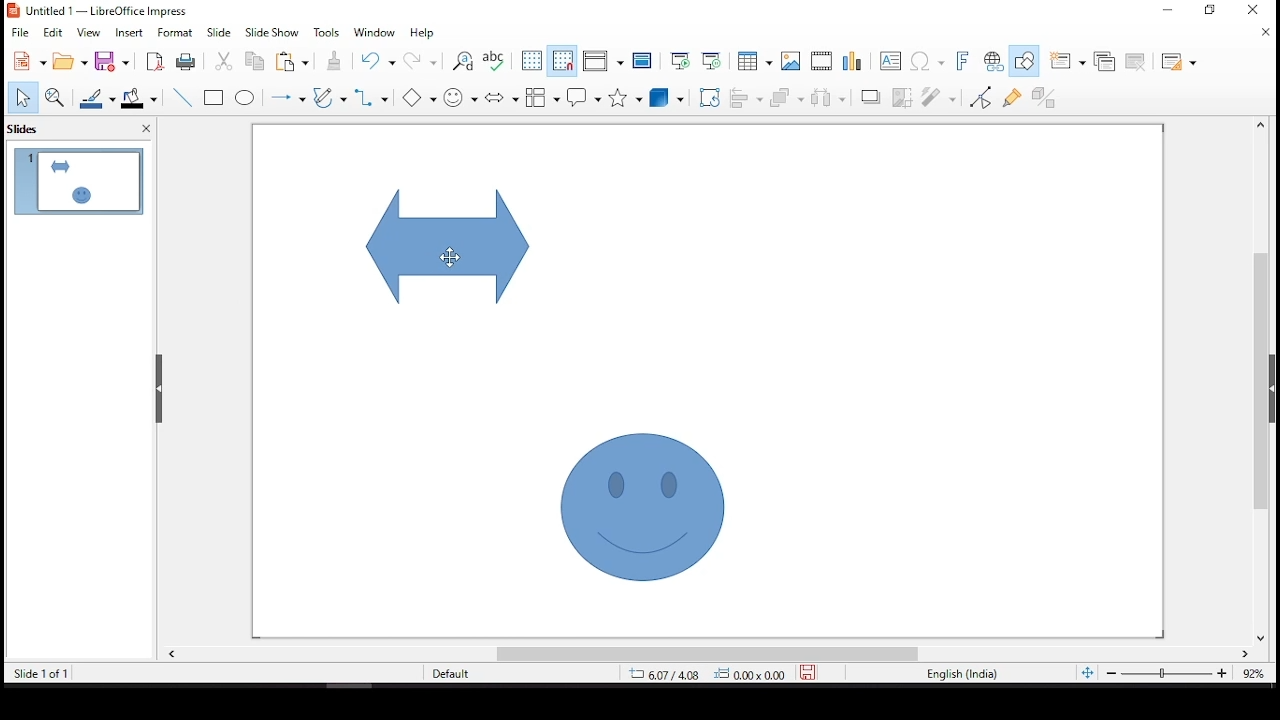 This screenshot has width=1280, height=720. I want to click on start from current slide, so click(708, 62).